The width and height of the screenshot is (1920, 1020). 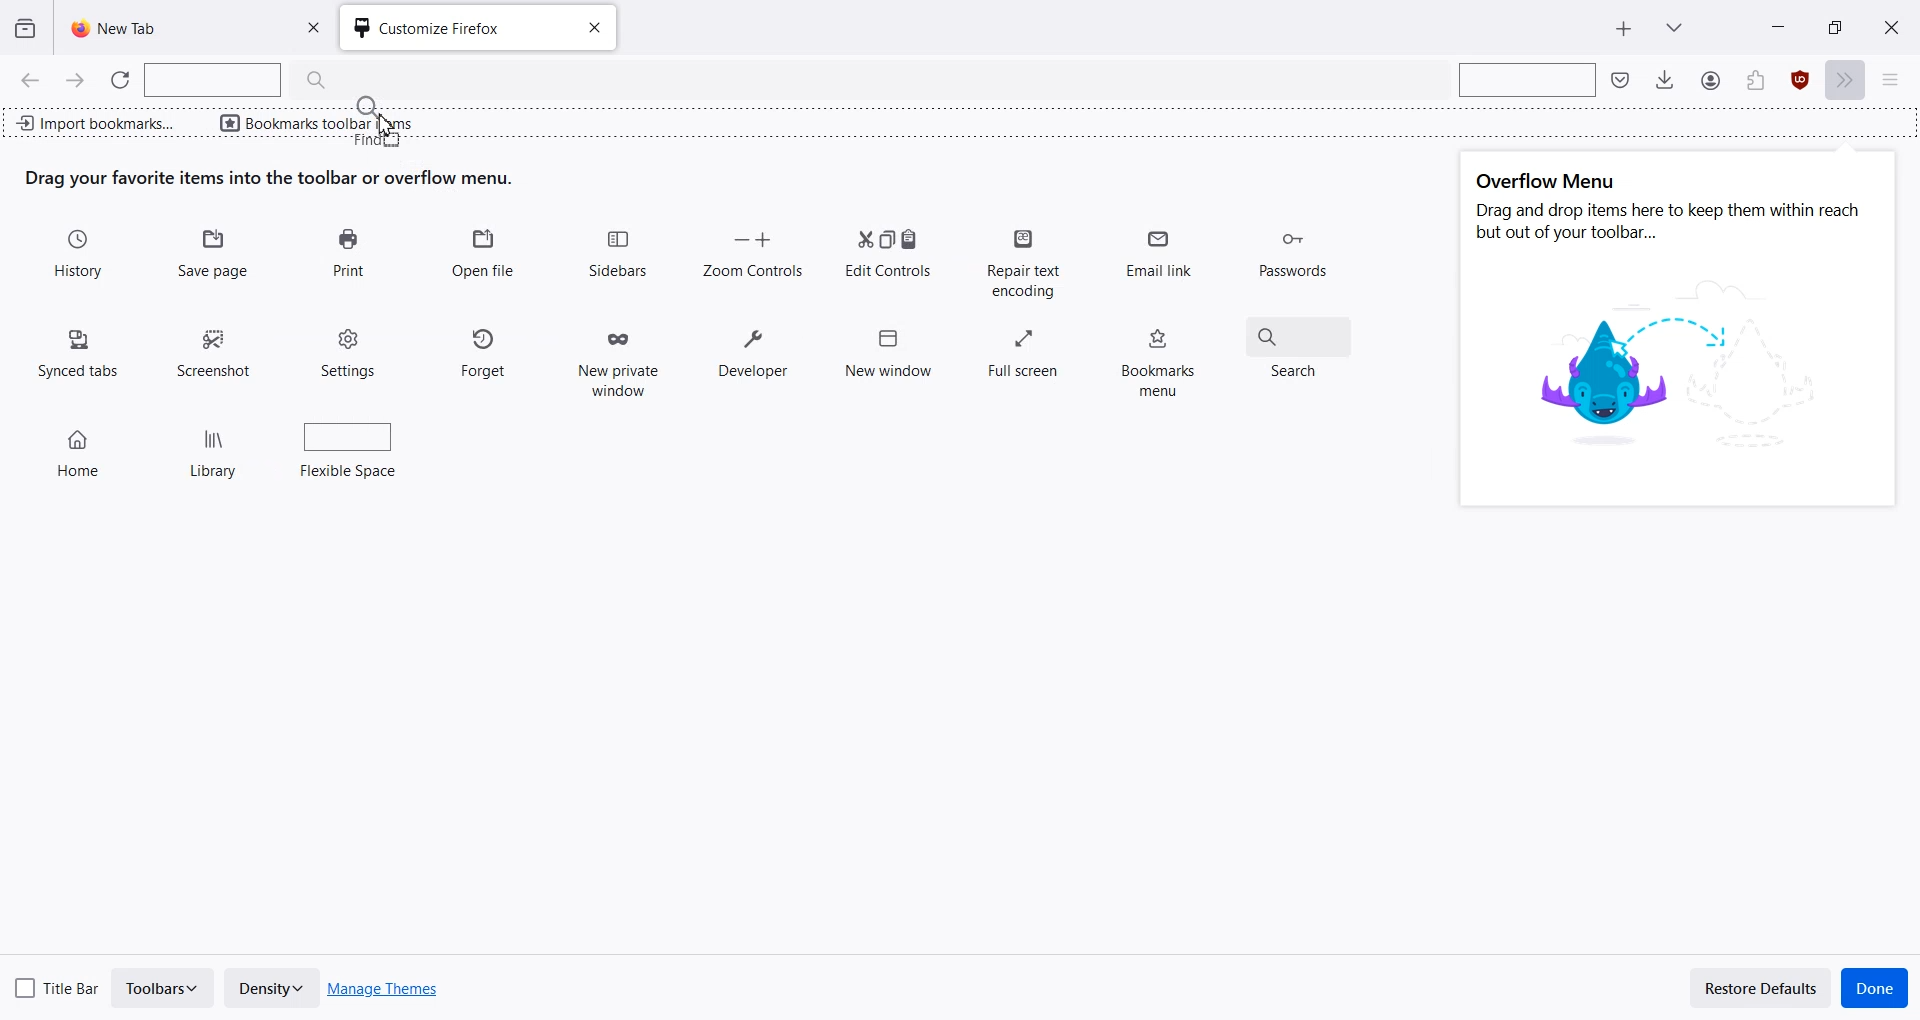 I want to click on Settings, so click(x=351, y=351).